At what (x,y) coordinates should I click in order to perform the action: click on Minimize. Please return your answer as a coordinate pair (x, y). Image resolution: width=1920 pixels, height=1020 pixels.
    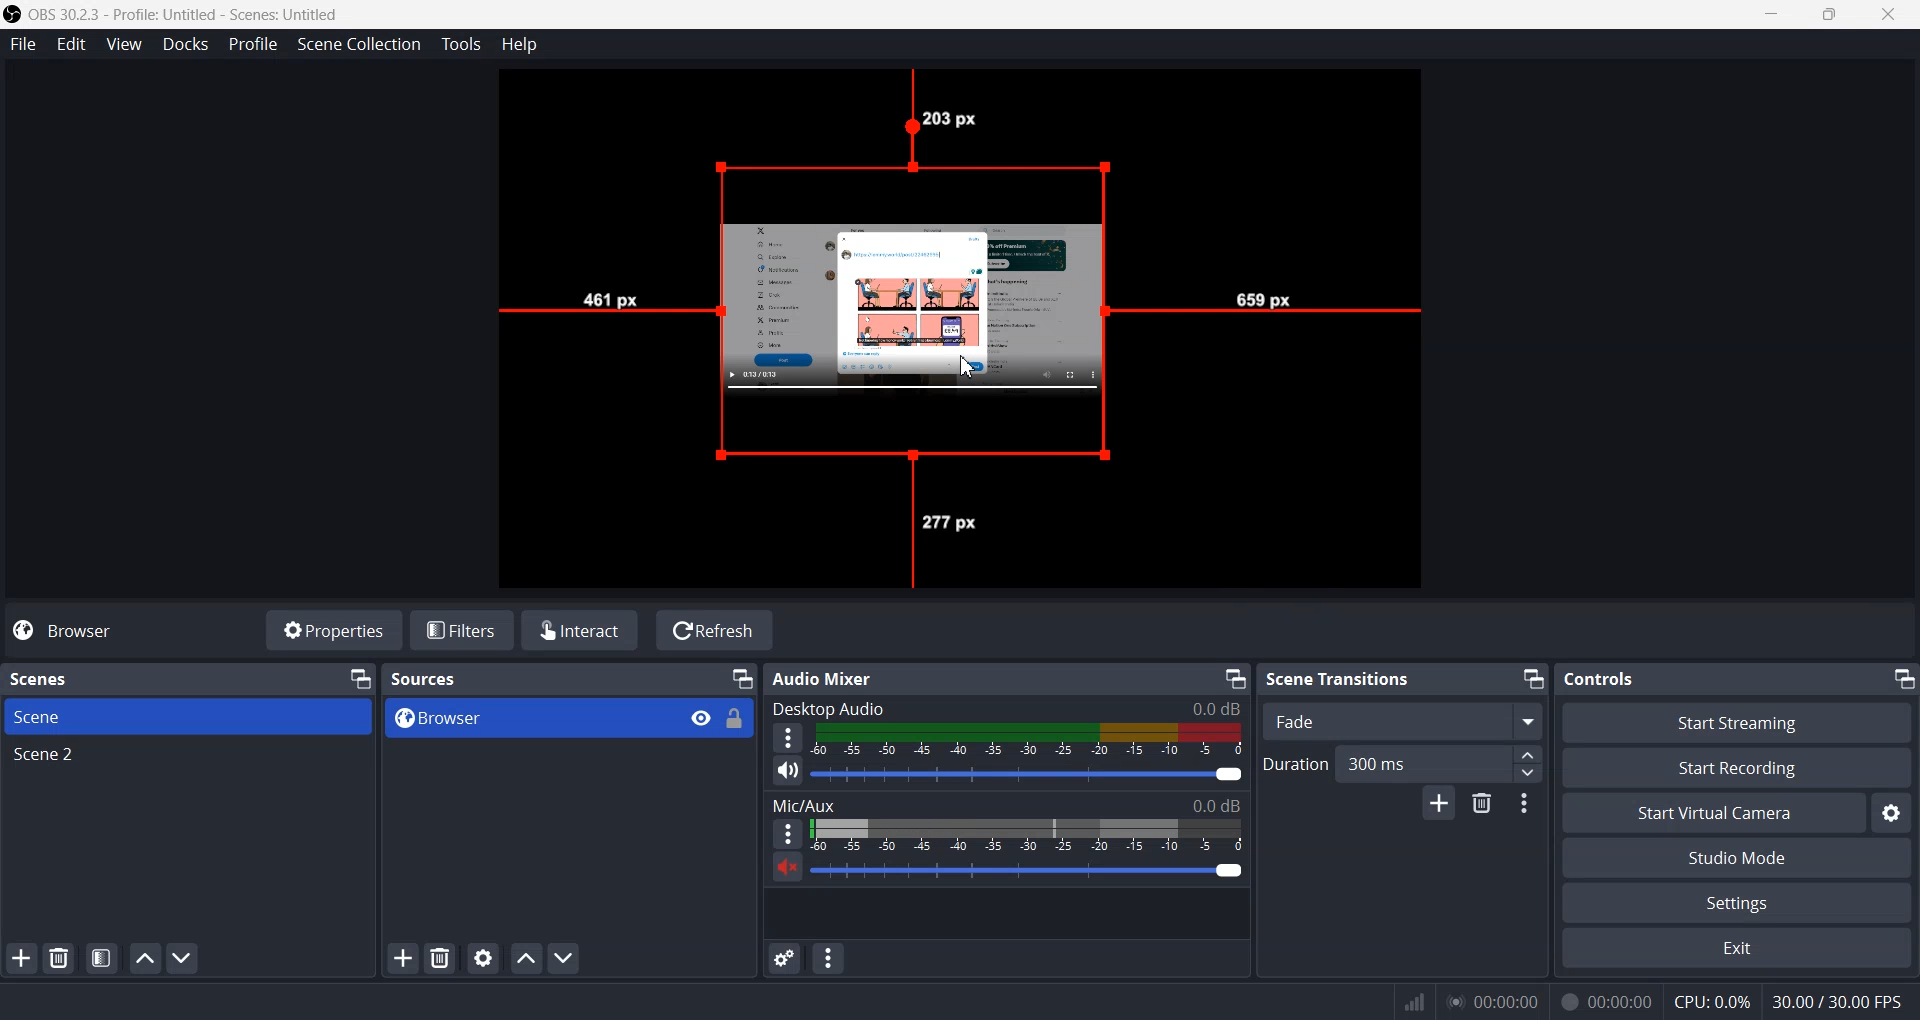
    Looking at the image, I should click on (741, 680).